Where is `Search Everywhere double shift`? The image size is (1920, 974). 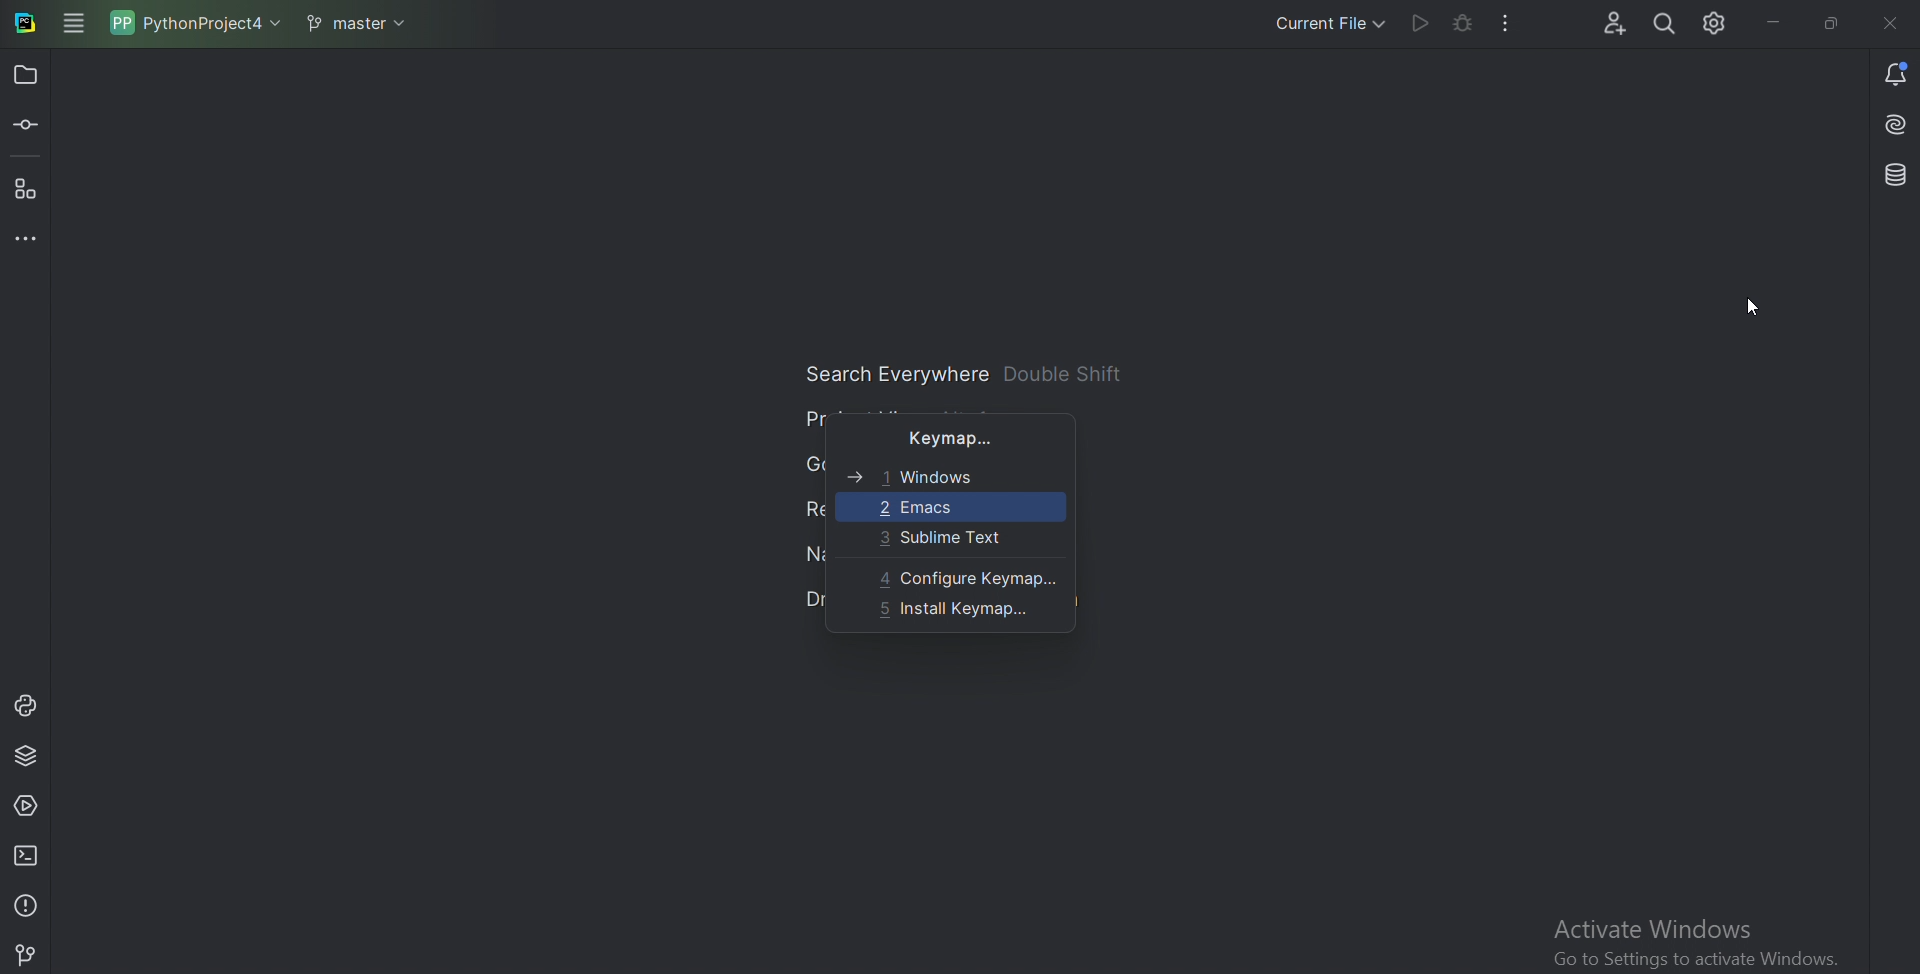 Search Everywhere double shift is located at coordinates (959, 368).